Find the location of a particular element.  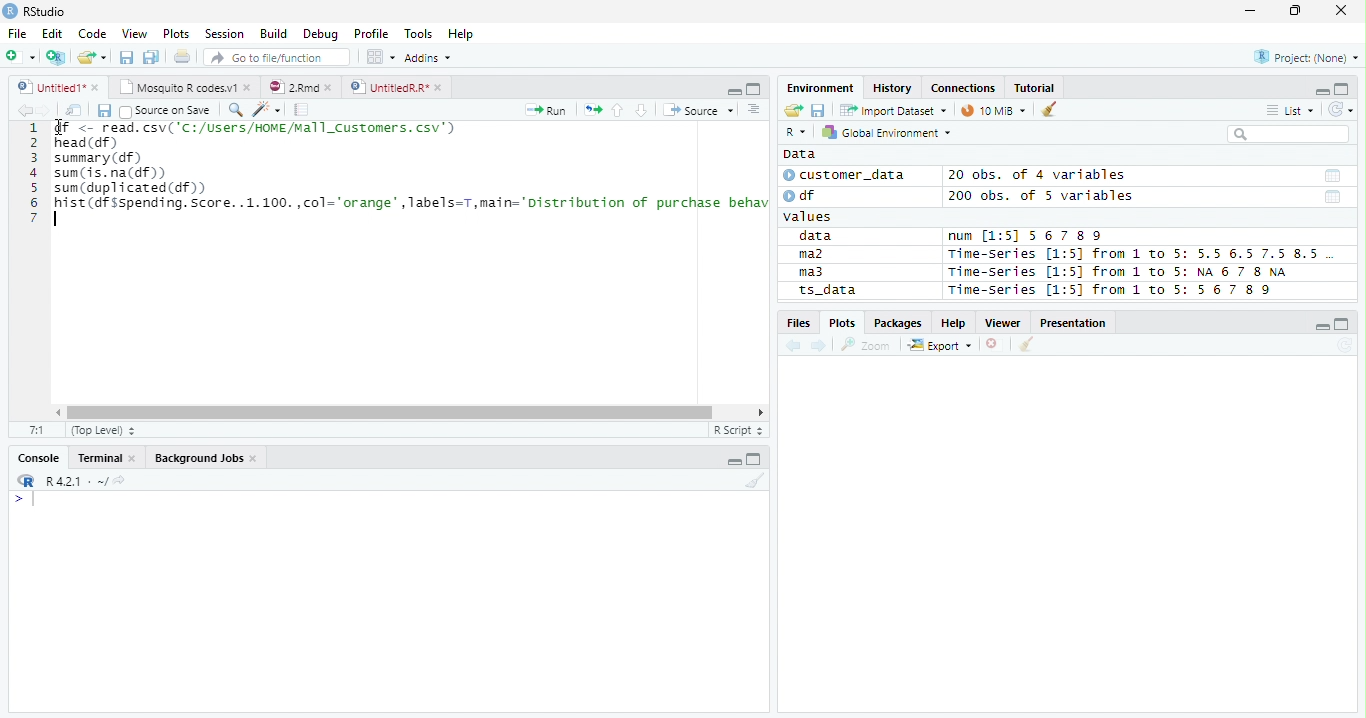

Row Number is located at coordinates (33, 172).